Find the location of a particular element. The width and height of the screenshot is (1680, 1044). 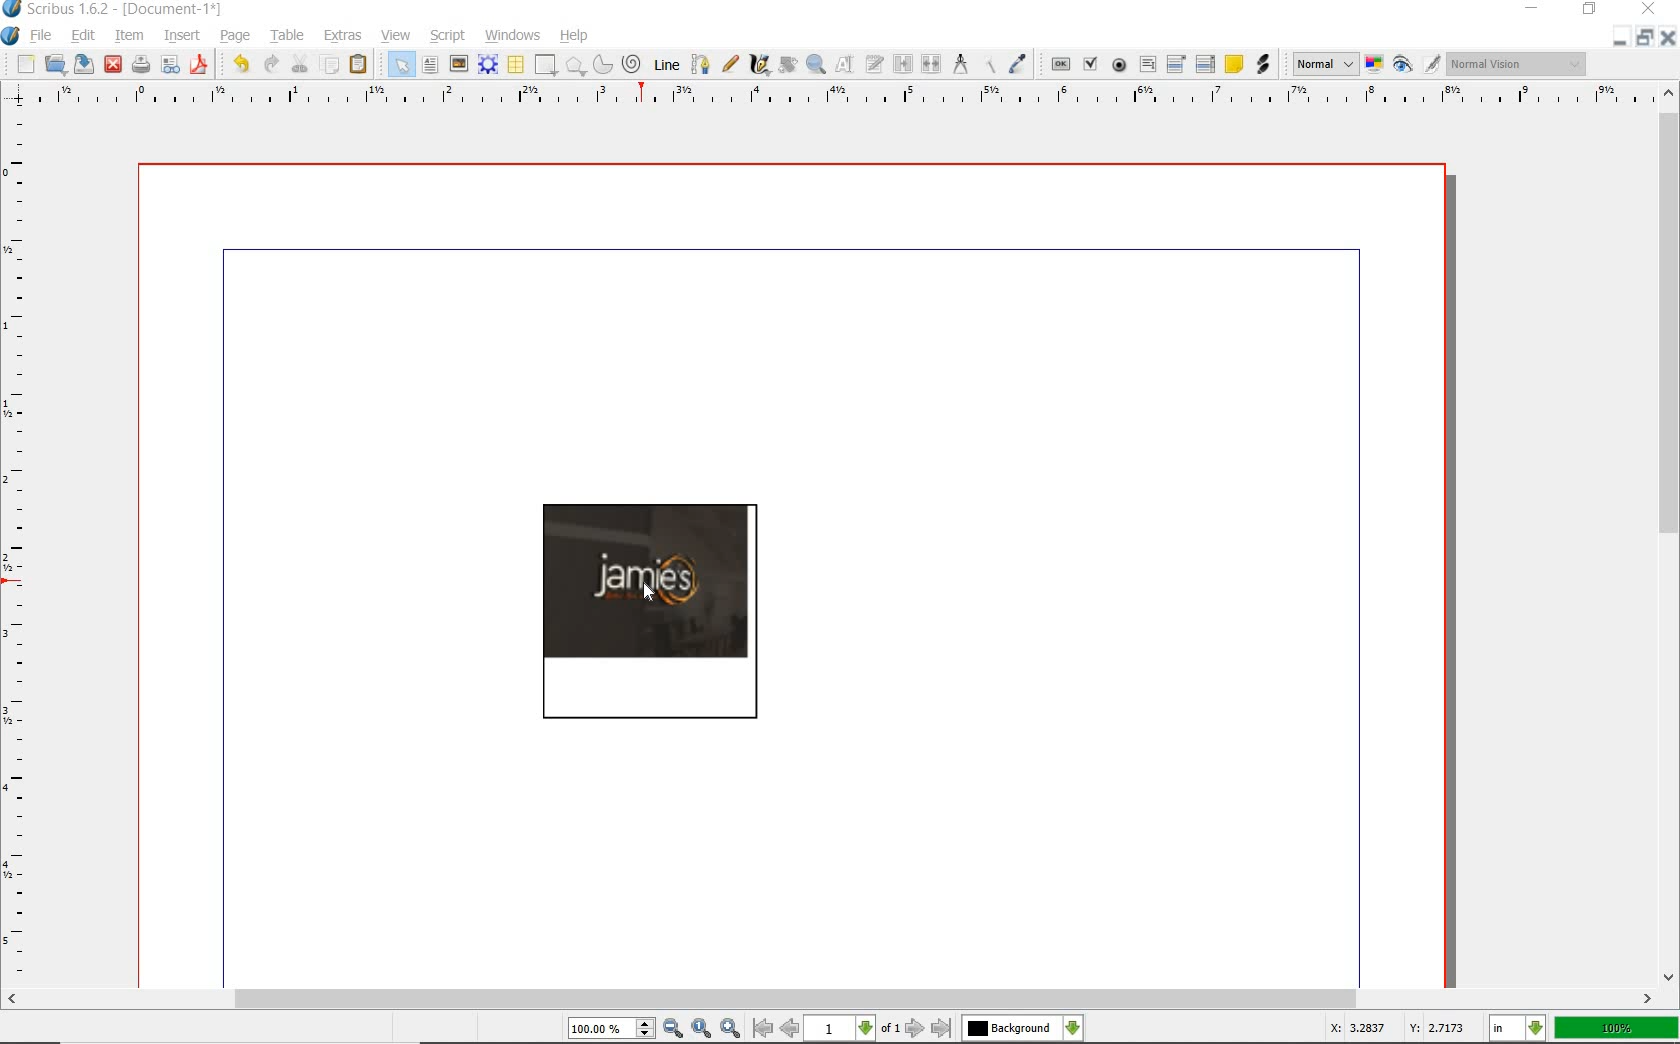

measurements is located at coordinates (961, 63).